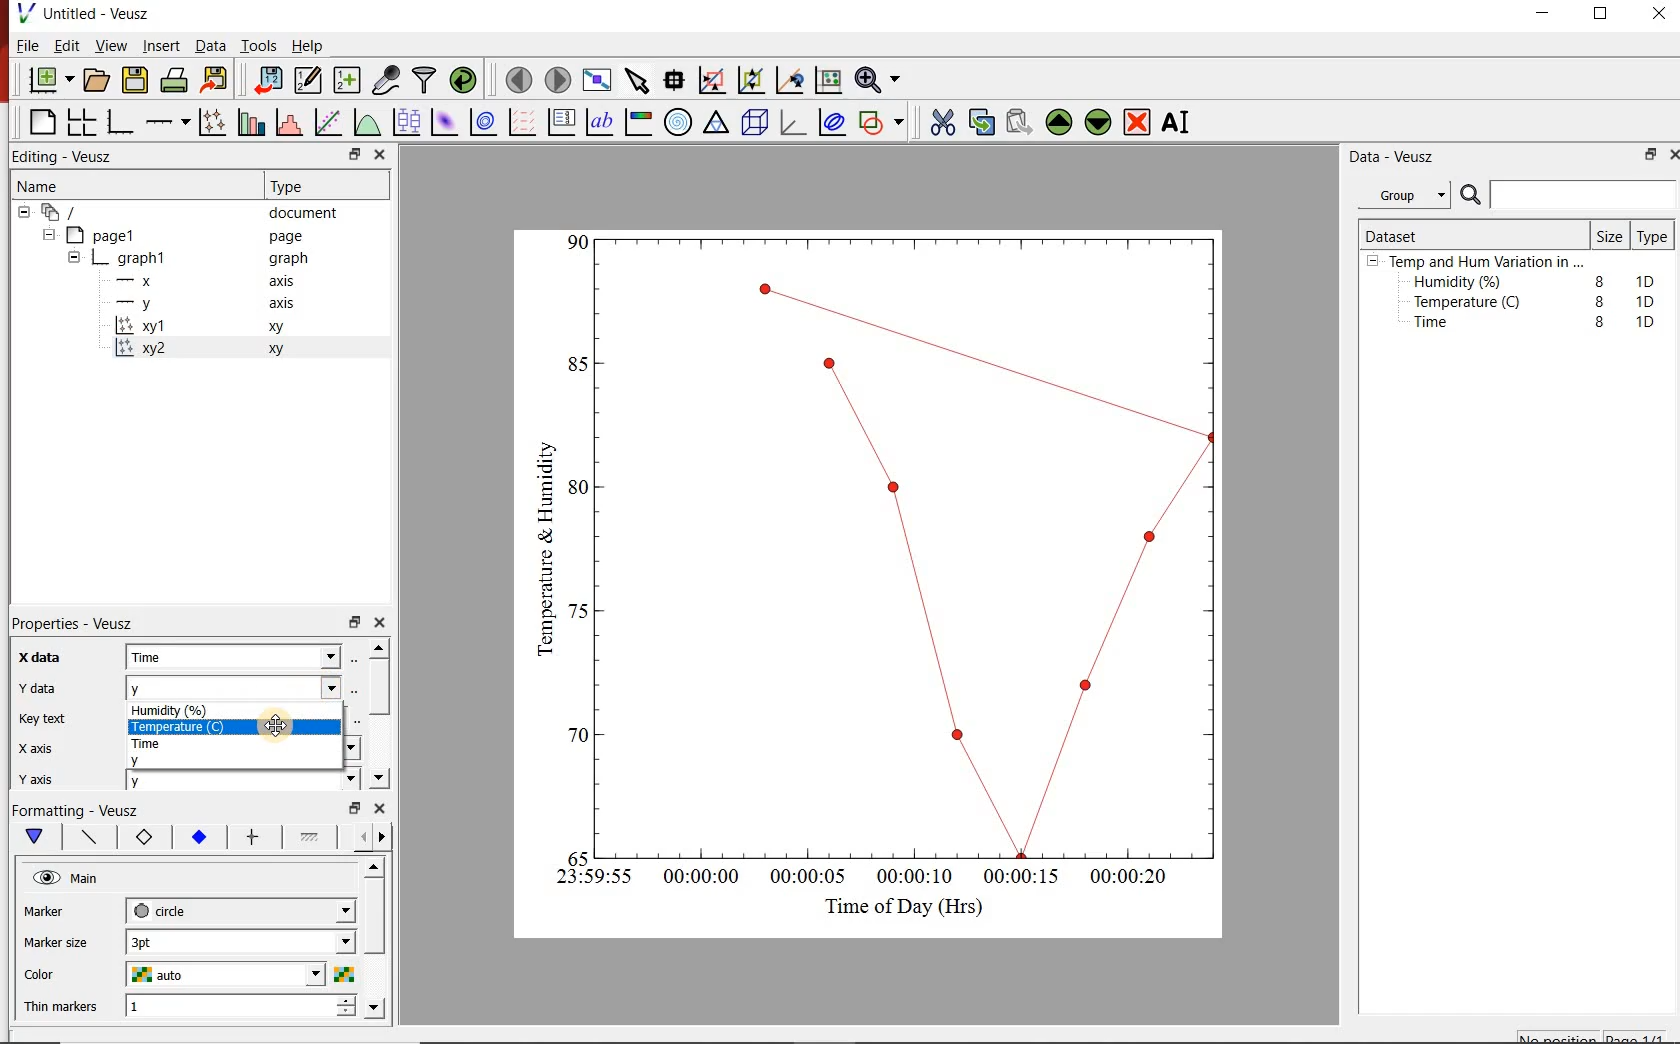  Describe the element at coordinates (253, 836) in the screenshot. I see `error bar line` at that location.